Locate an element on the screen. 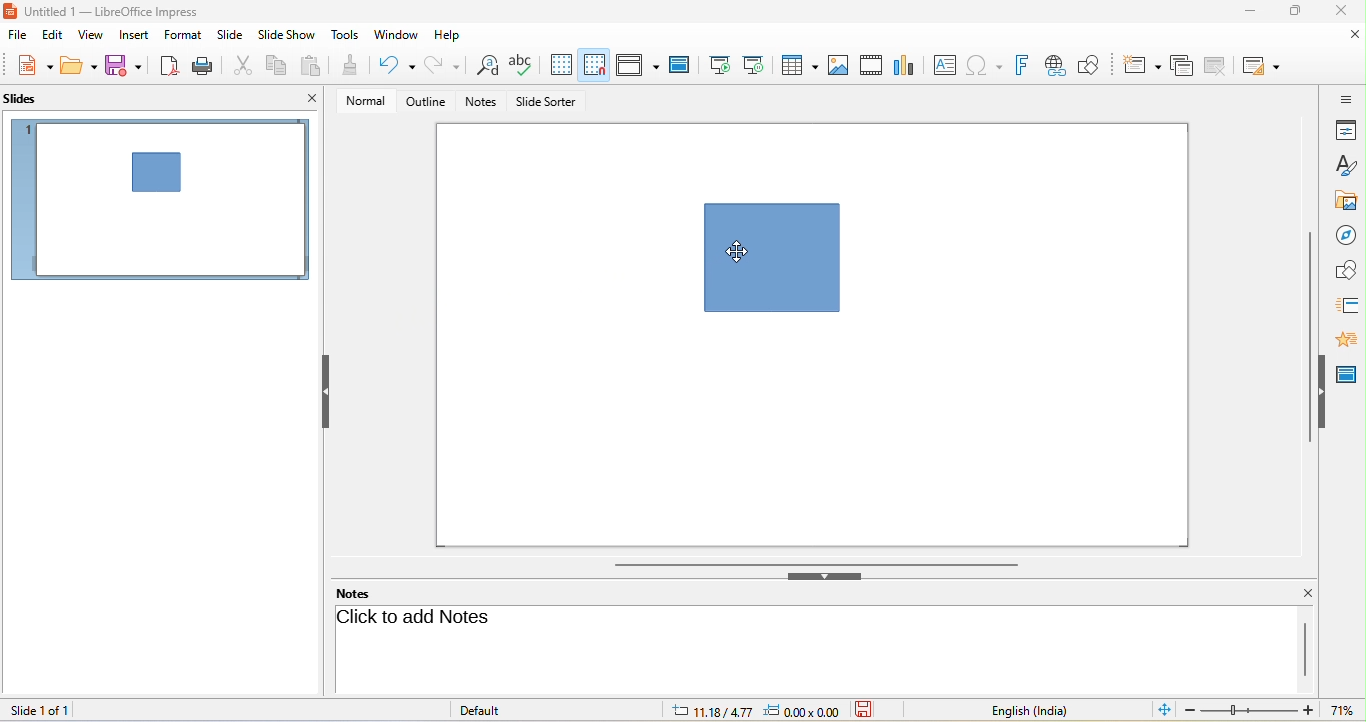  vertical scroll bar is located at coordinates (1308, 338).